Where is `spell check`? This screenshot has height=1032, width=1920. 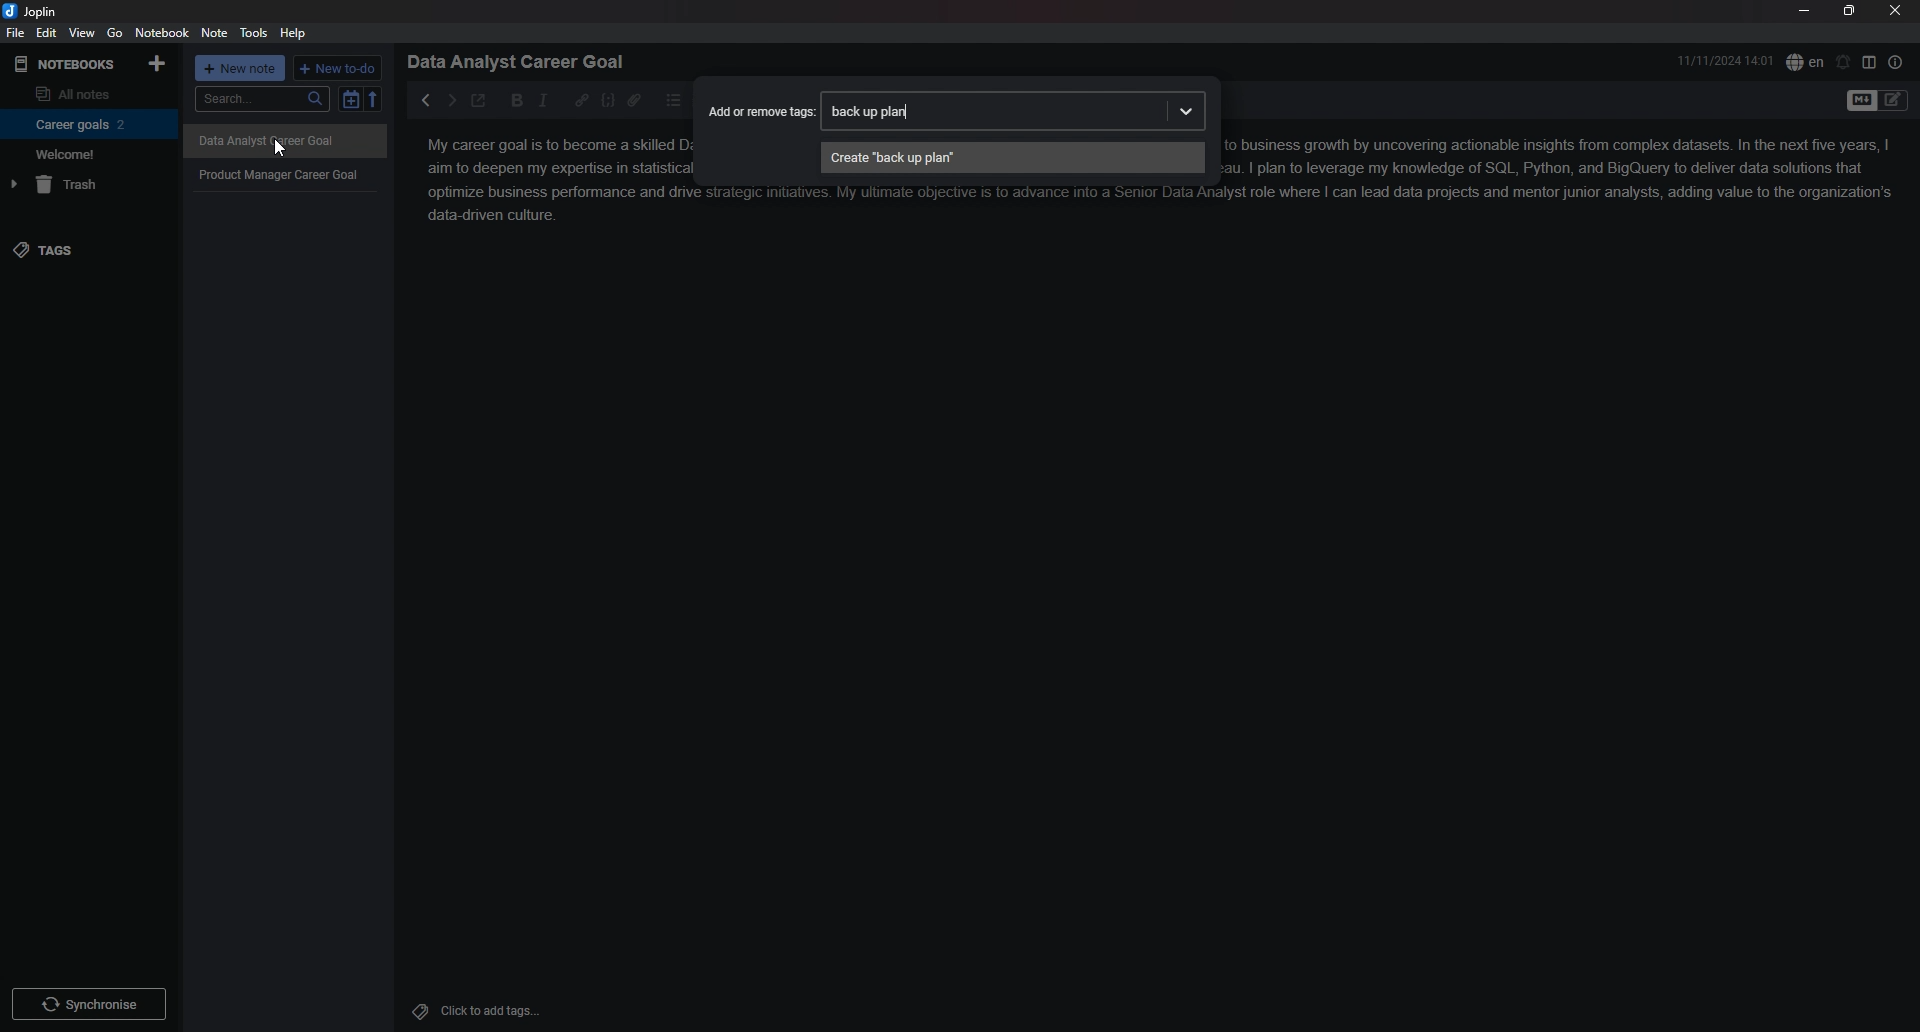
spell check is located at coordinates (1805, 62).